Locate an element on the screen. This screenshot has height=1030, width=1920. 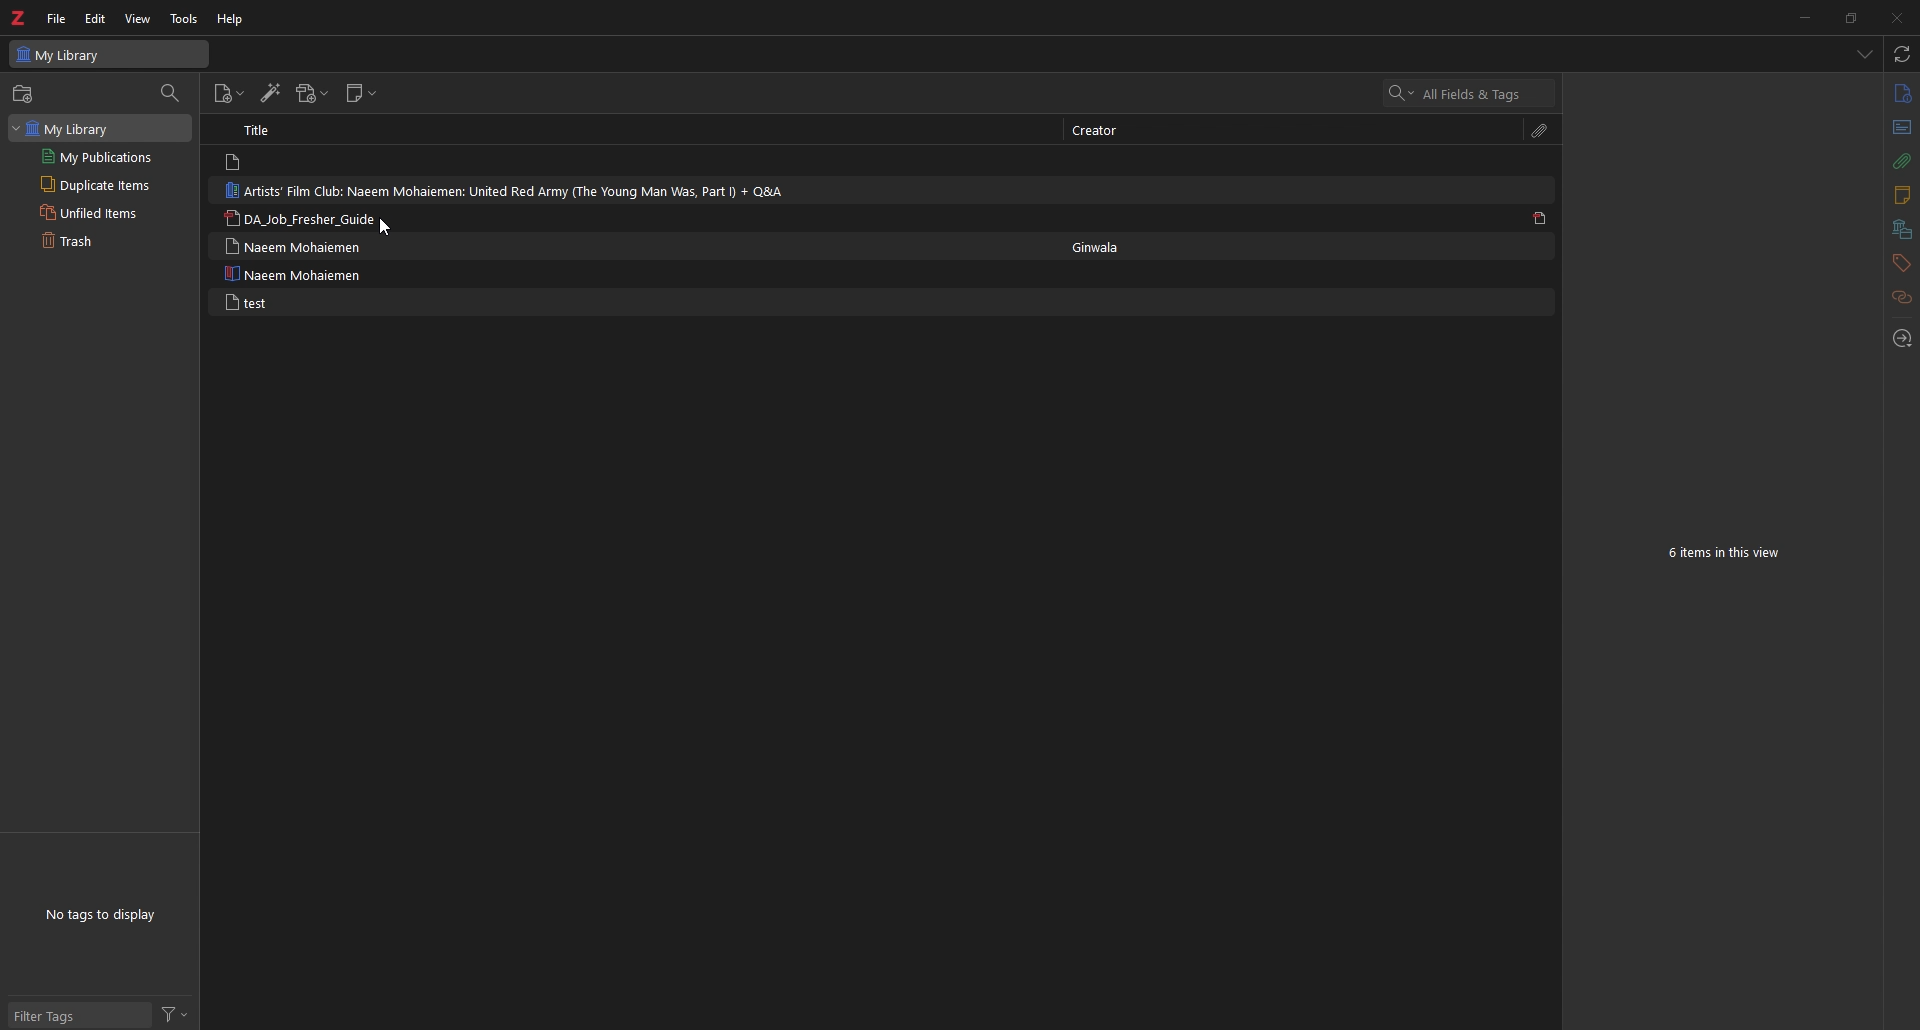
note is located at coordinates (505, 191).